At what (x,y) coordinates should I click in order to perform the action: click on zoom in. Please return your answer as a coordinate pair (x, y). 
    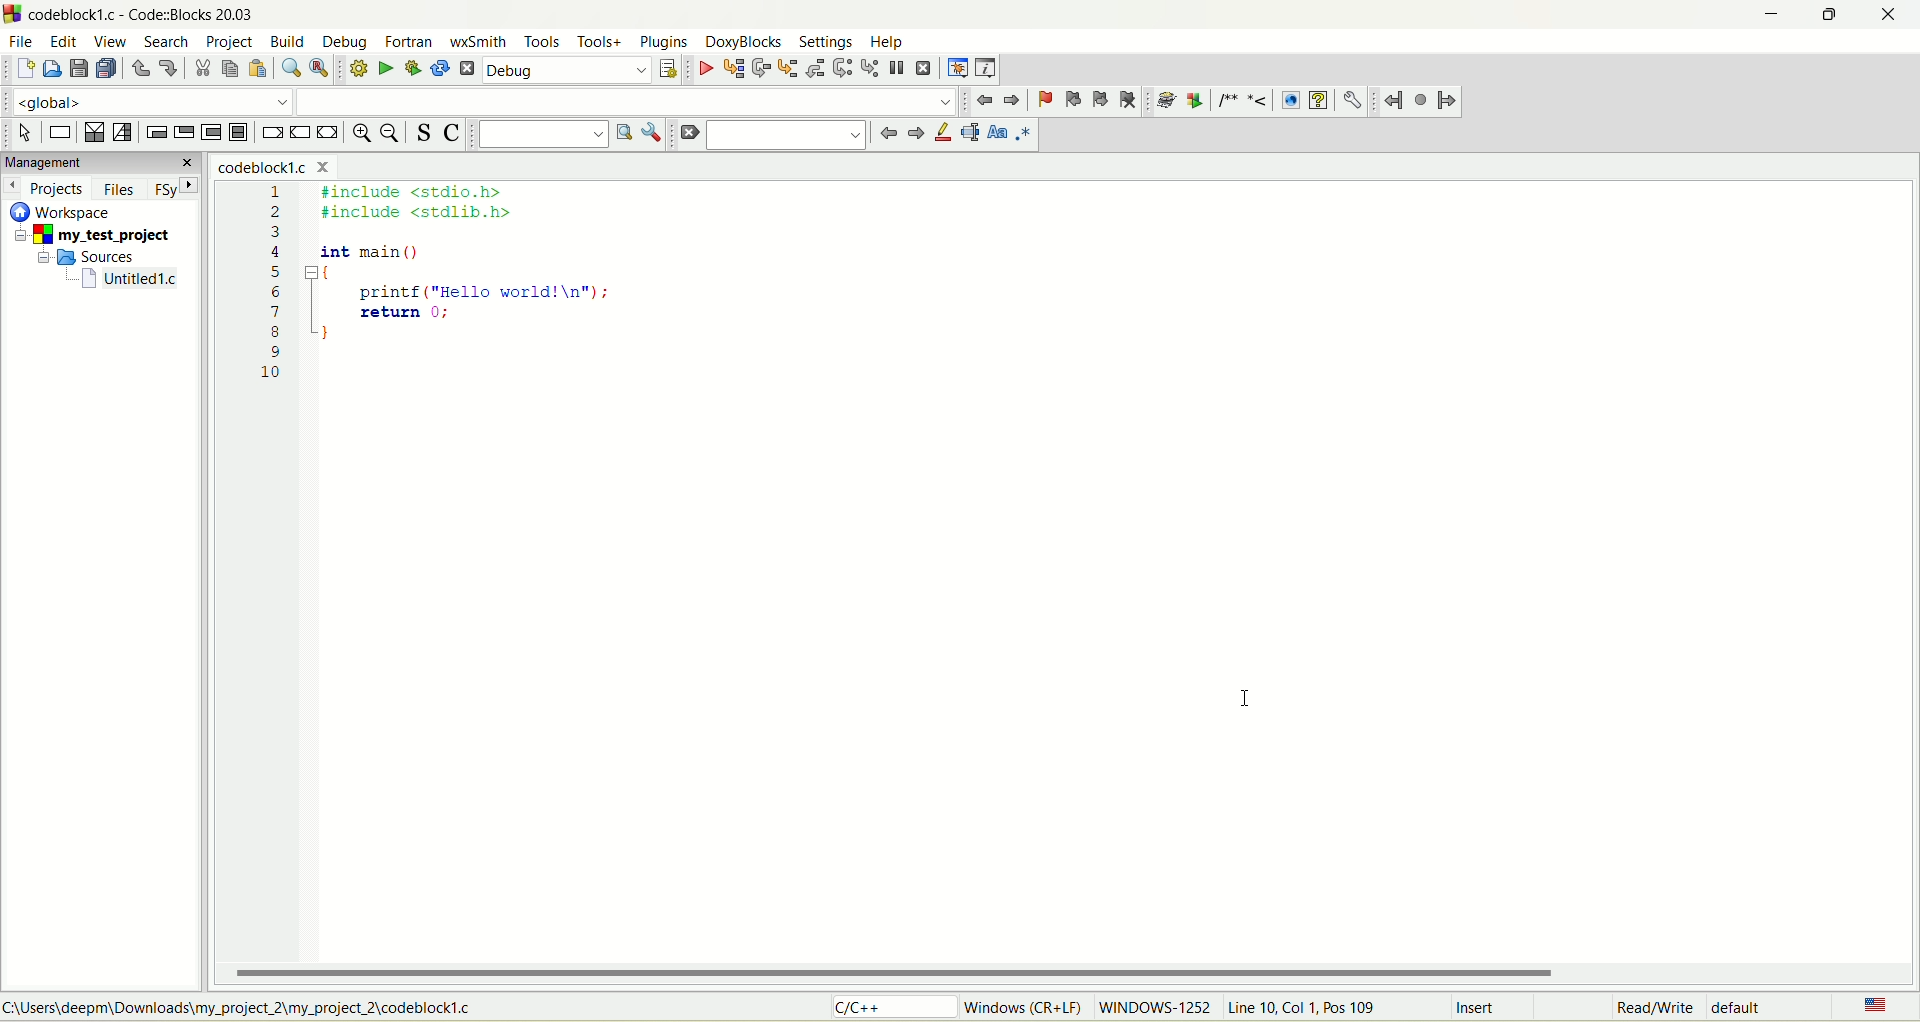
    Looking at the image, I should click on (360, 135).